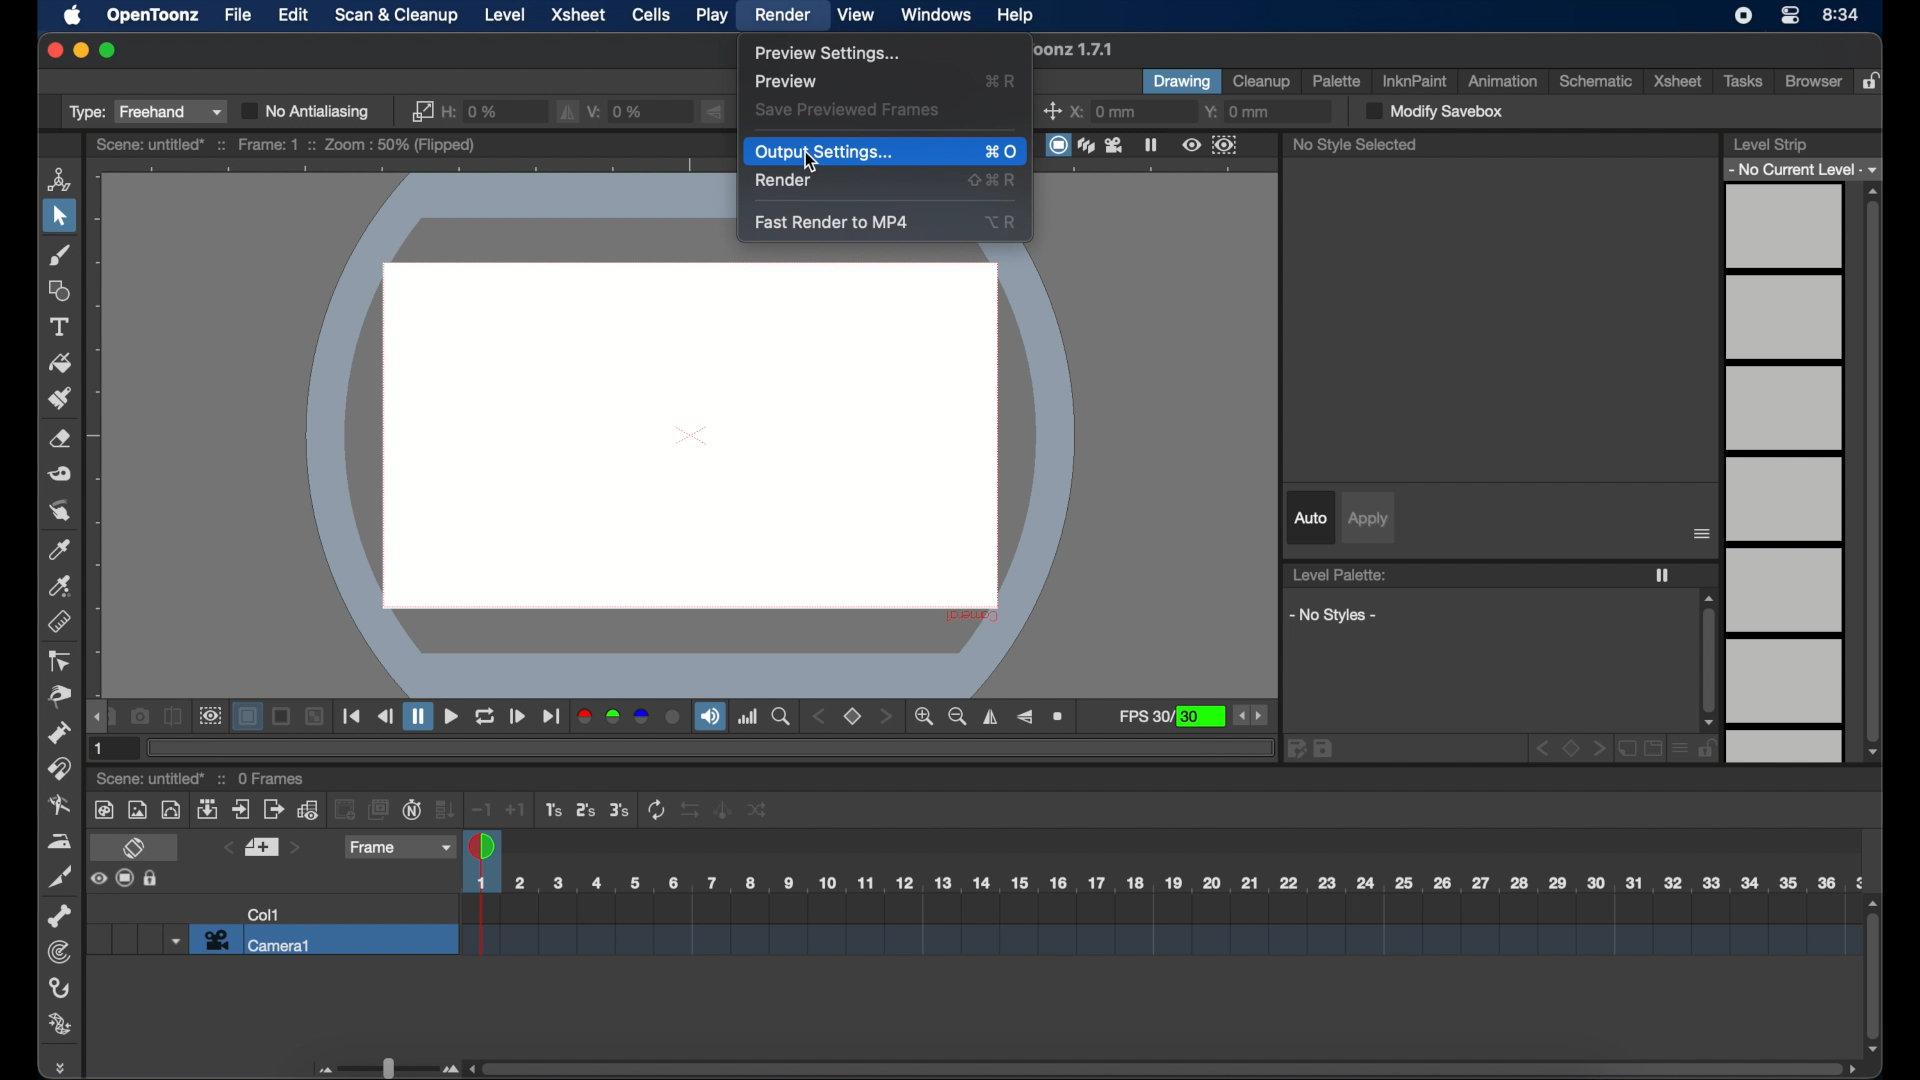 The height and width of the screenshot is (1080, 1920). What do you see at coordinates (1769, 144) in the screenshot?
I see `level strip` at bounding box center [1769, 144].